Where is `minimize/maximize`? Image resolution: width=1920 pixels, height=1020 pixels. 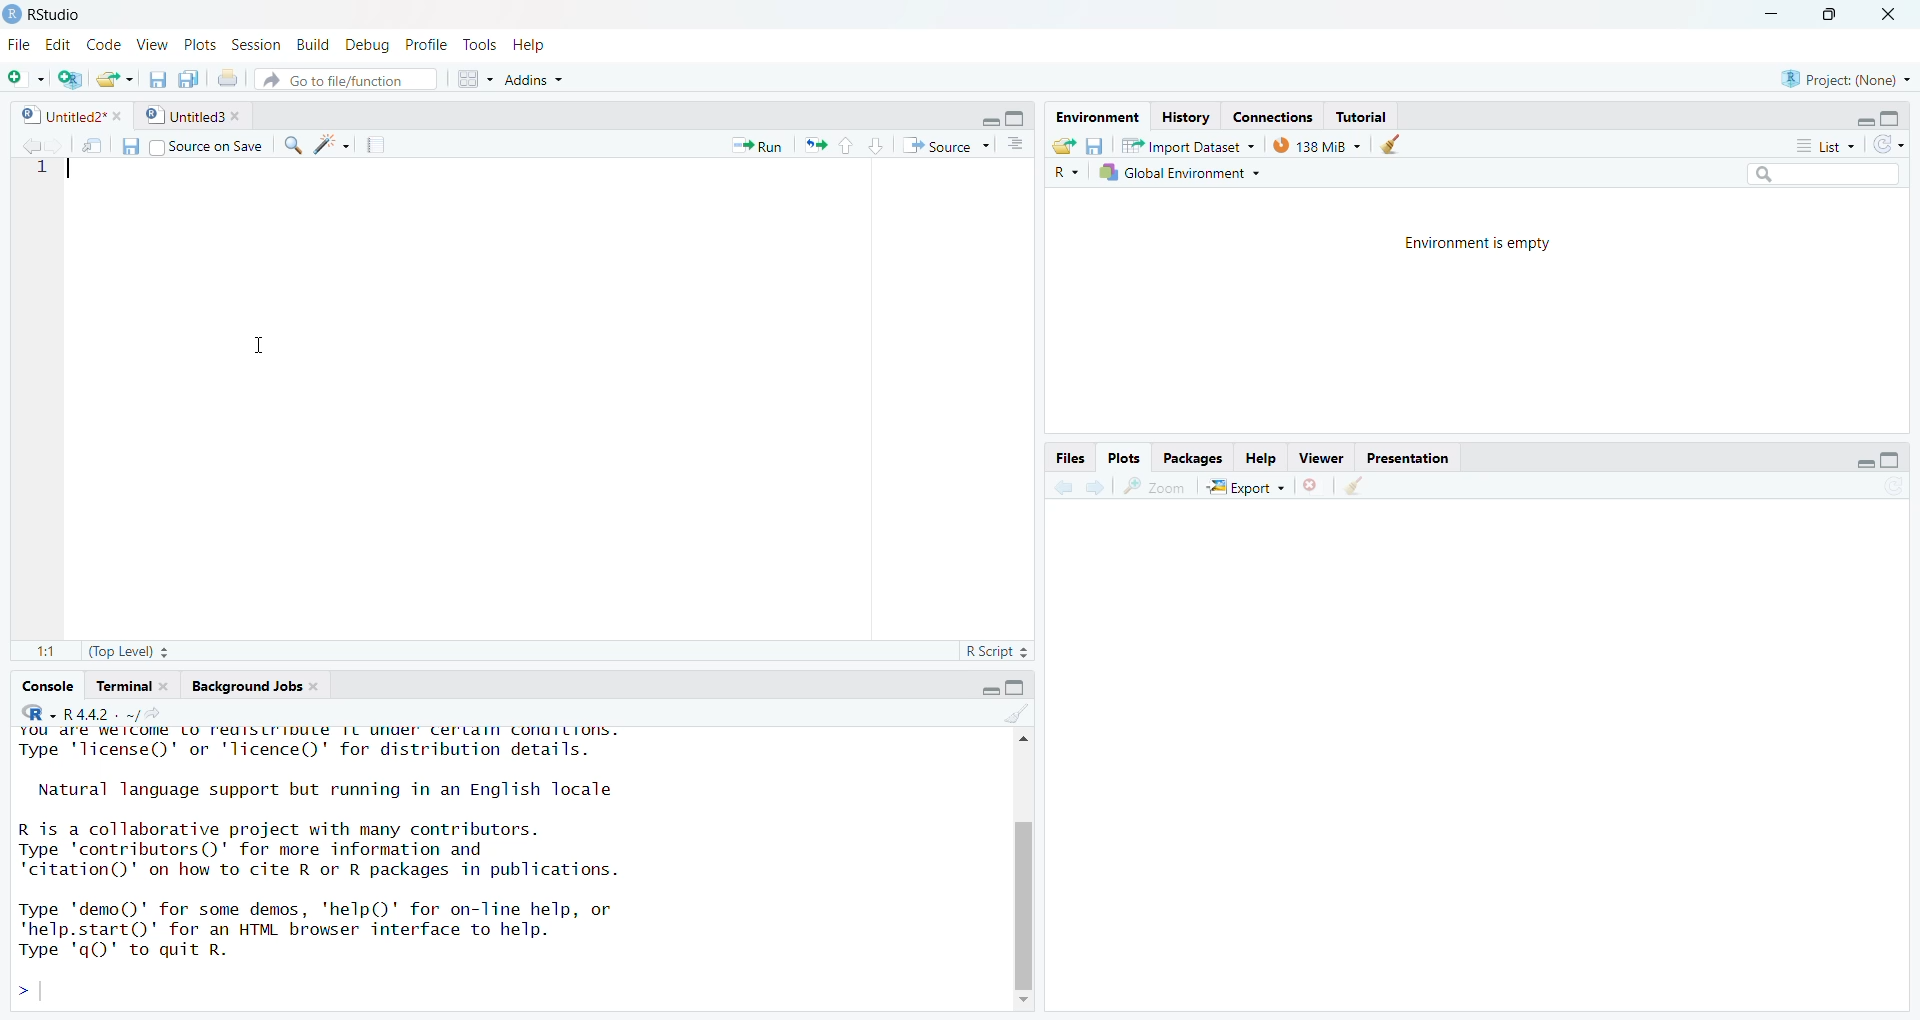 minimize/maximize is located at coordinates (995, 116).